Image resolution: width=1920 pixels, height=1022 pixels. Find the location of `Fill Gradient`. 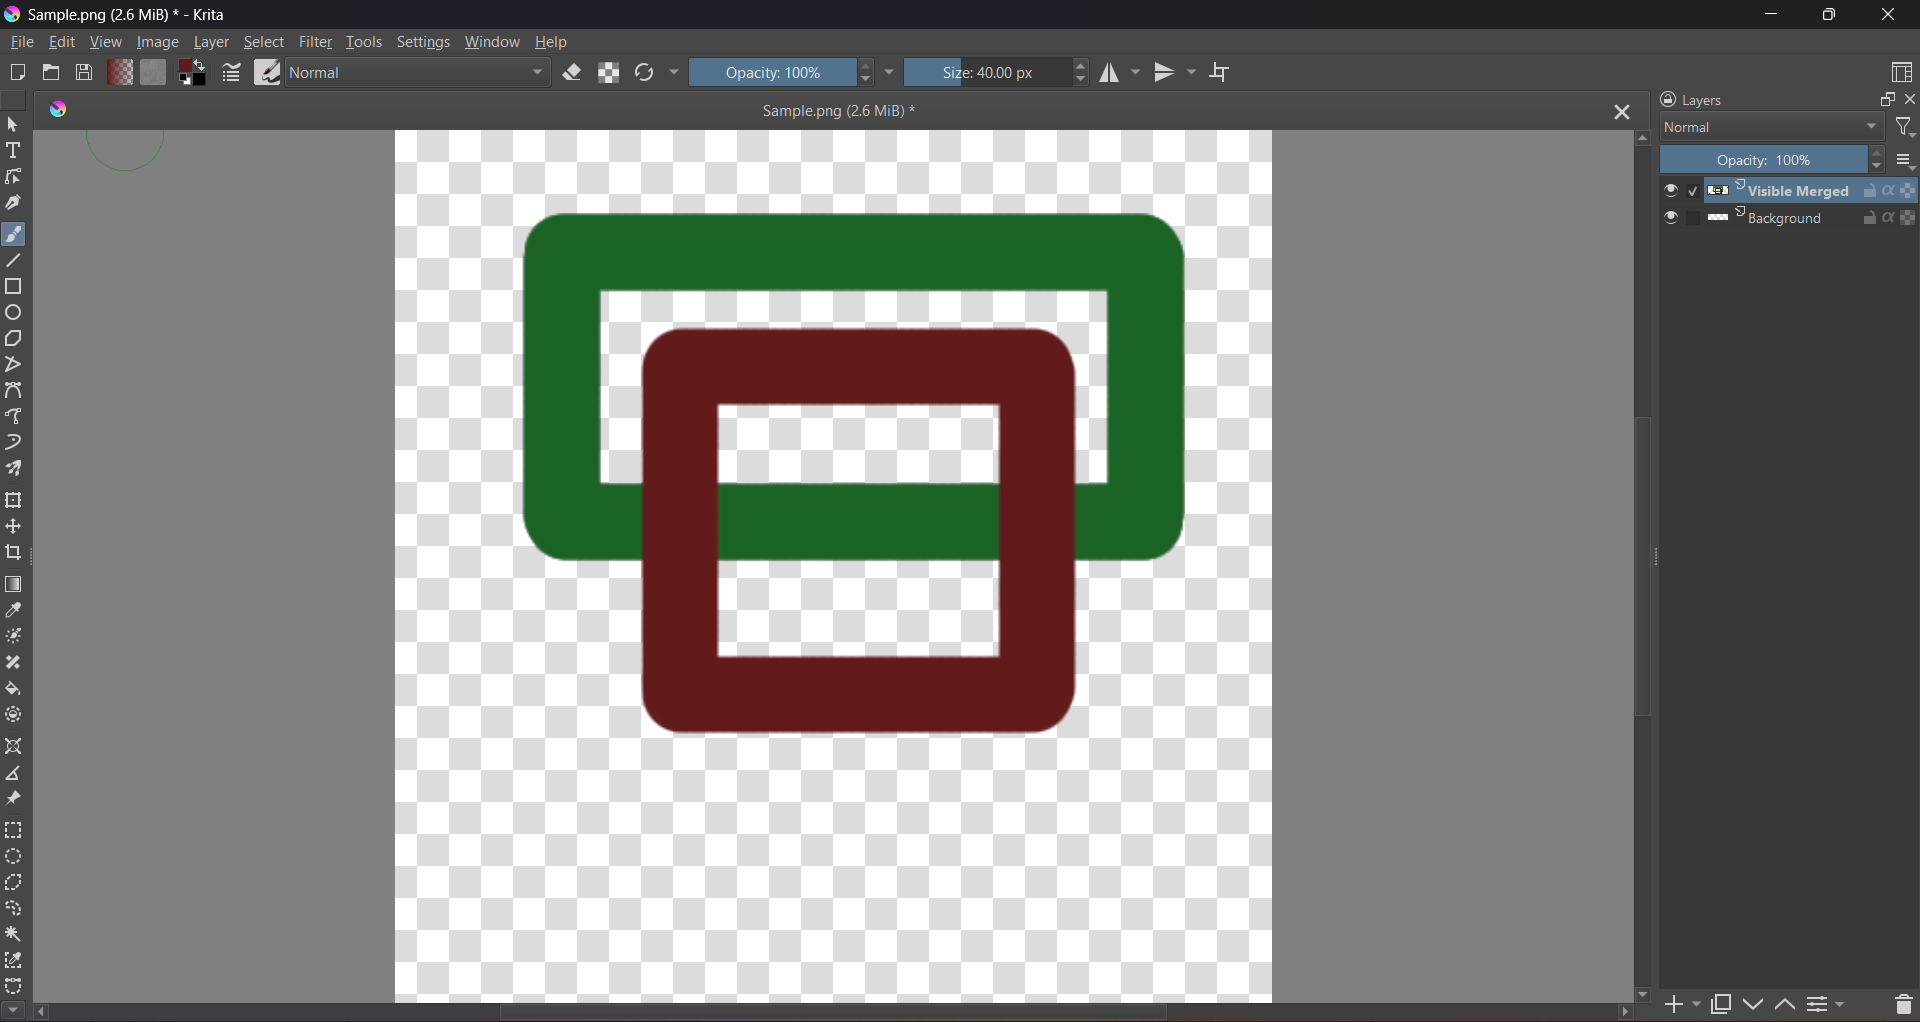

Fill Gradient is located at coordinates (117, 71).